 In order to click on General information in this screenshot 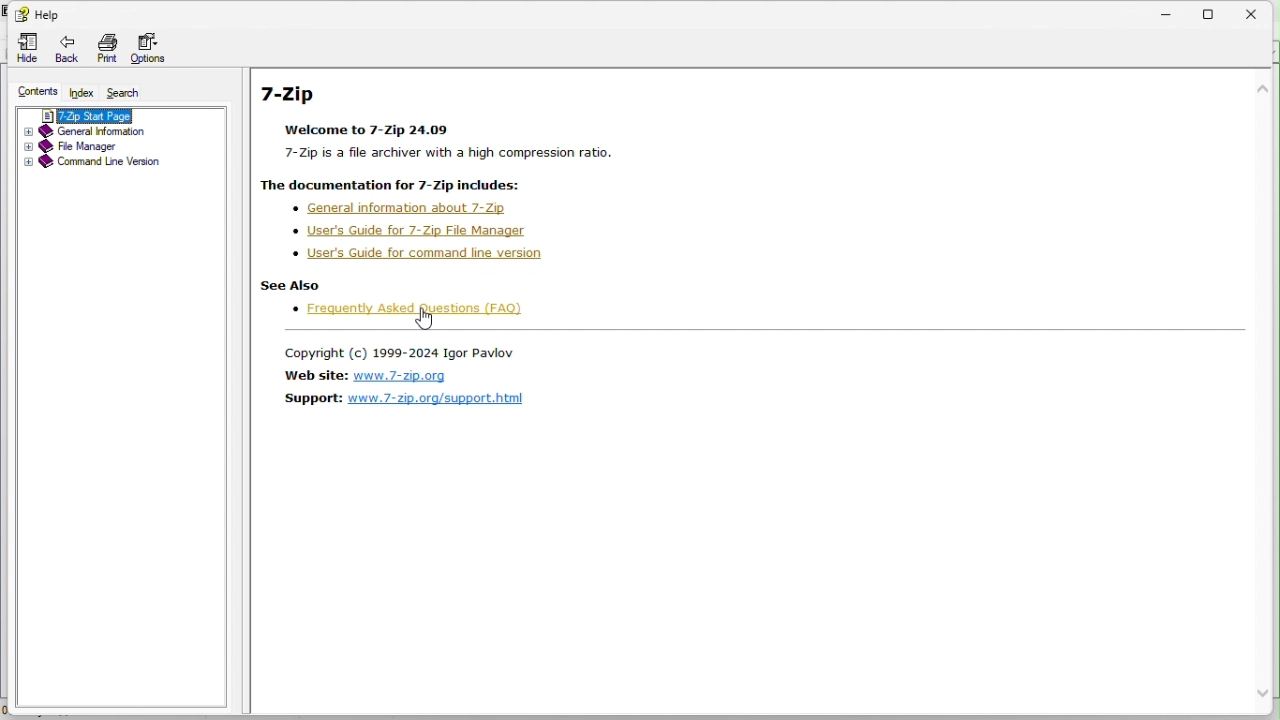, I will do `click(117, 132)`.